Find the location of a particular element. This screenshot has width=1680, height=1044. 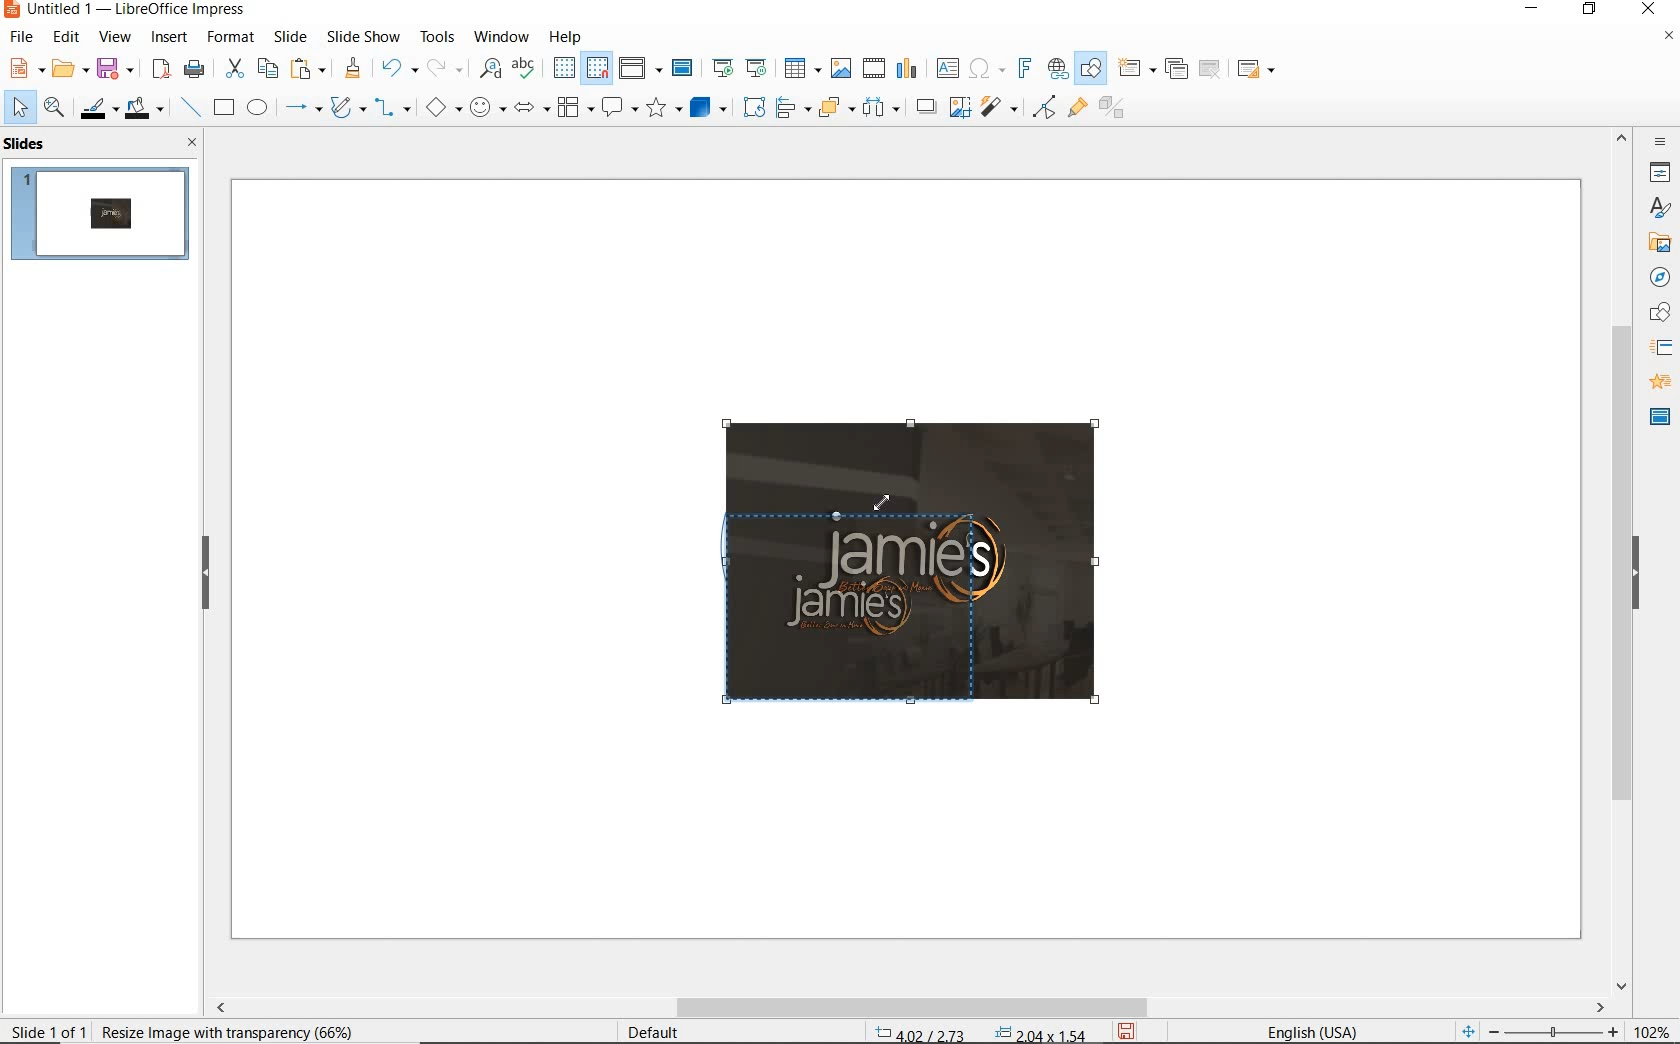

toggle extrusion is located at coordinates (1117, 110).